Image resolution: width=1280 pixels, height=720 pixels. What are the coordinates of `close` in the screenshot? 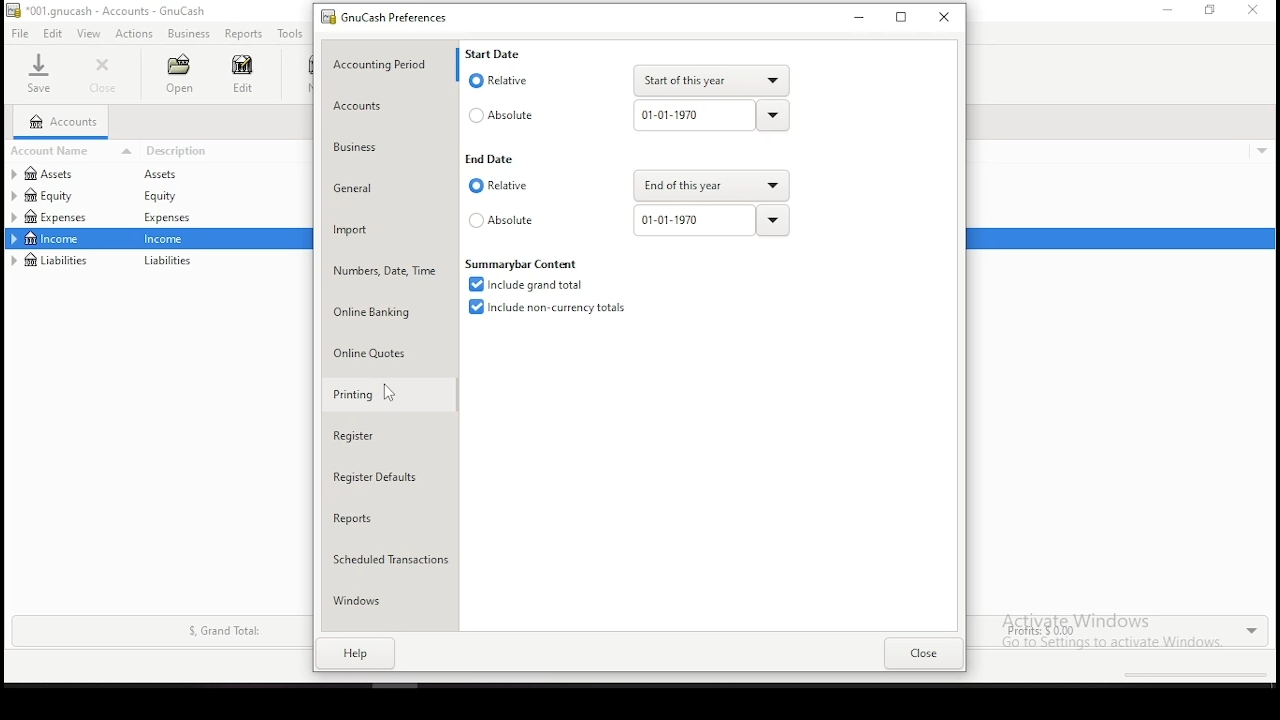 It's located at (924, 654).